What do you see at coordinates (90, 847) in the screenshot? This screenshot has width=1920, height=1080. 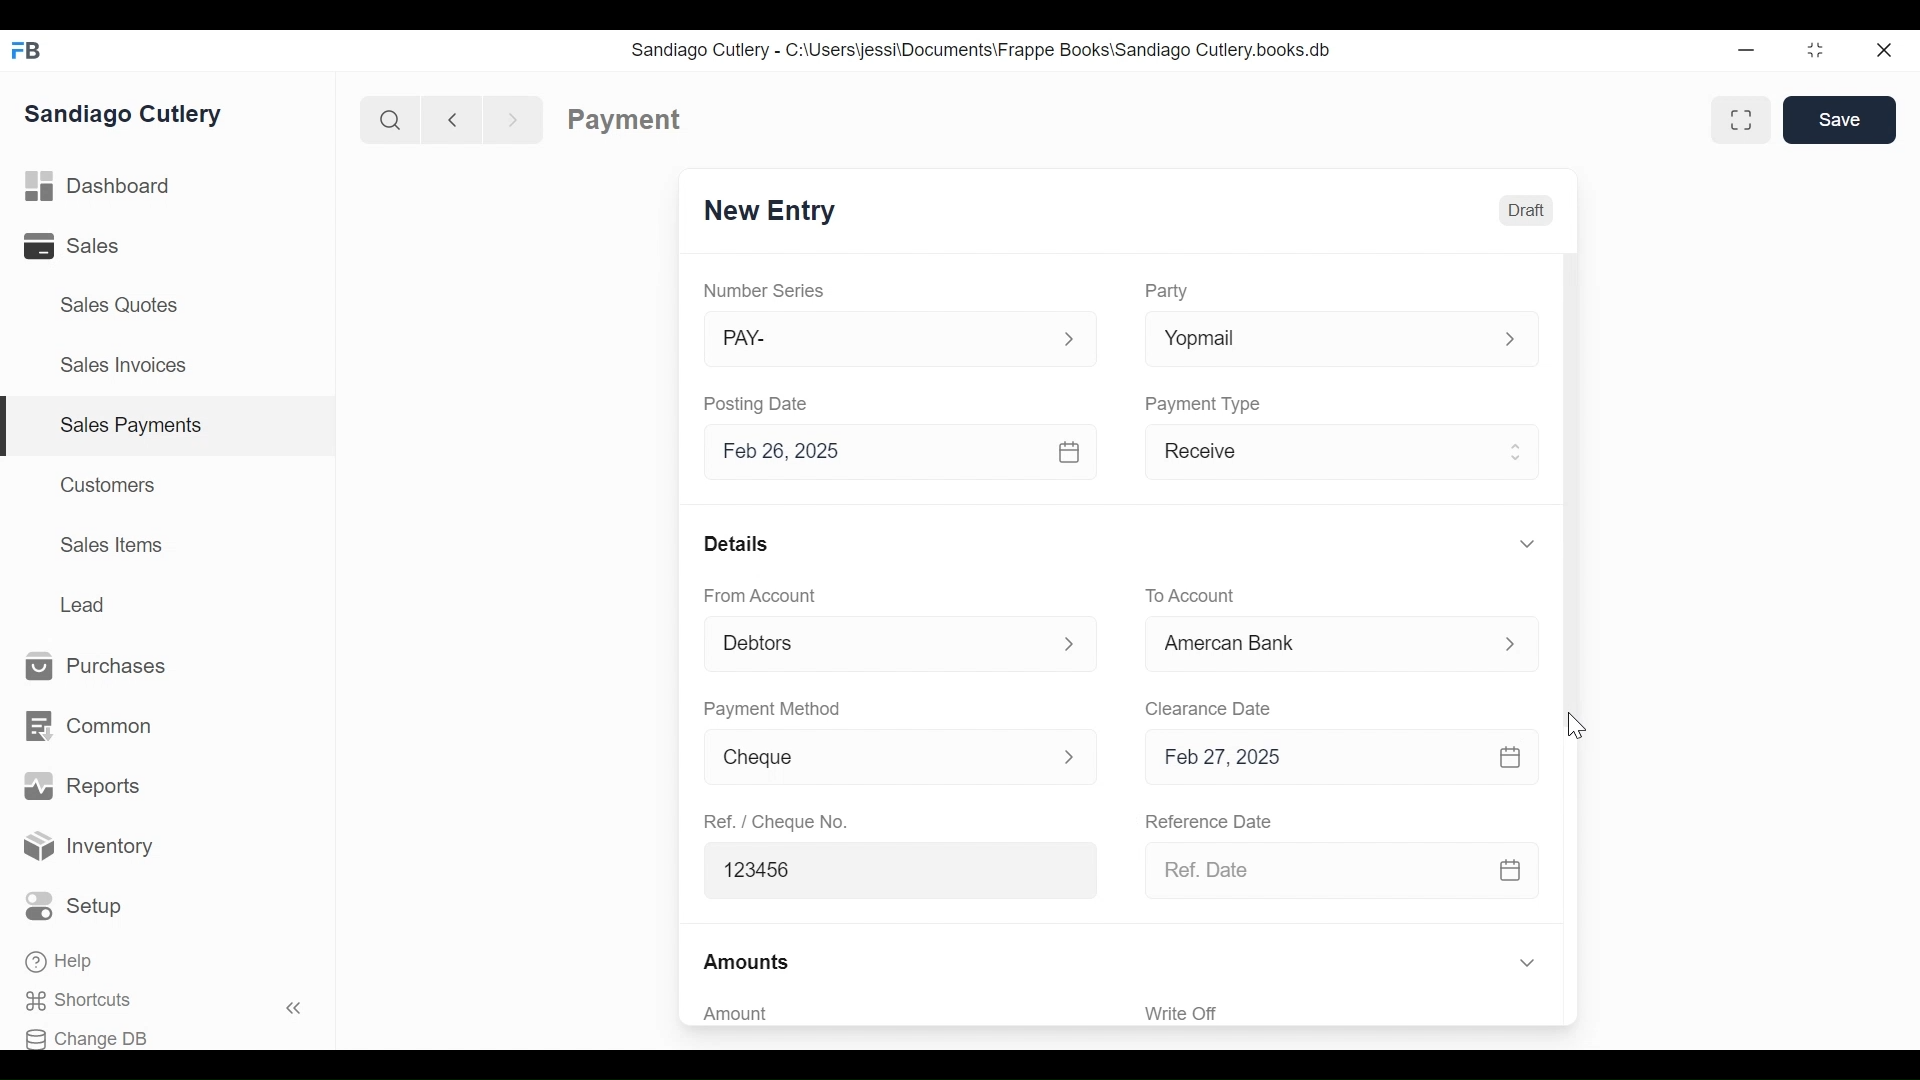 I see `Inventory` at bounding box center [90, 847].